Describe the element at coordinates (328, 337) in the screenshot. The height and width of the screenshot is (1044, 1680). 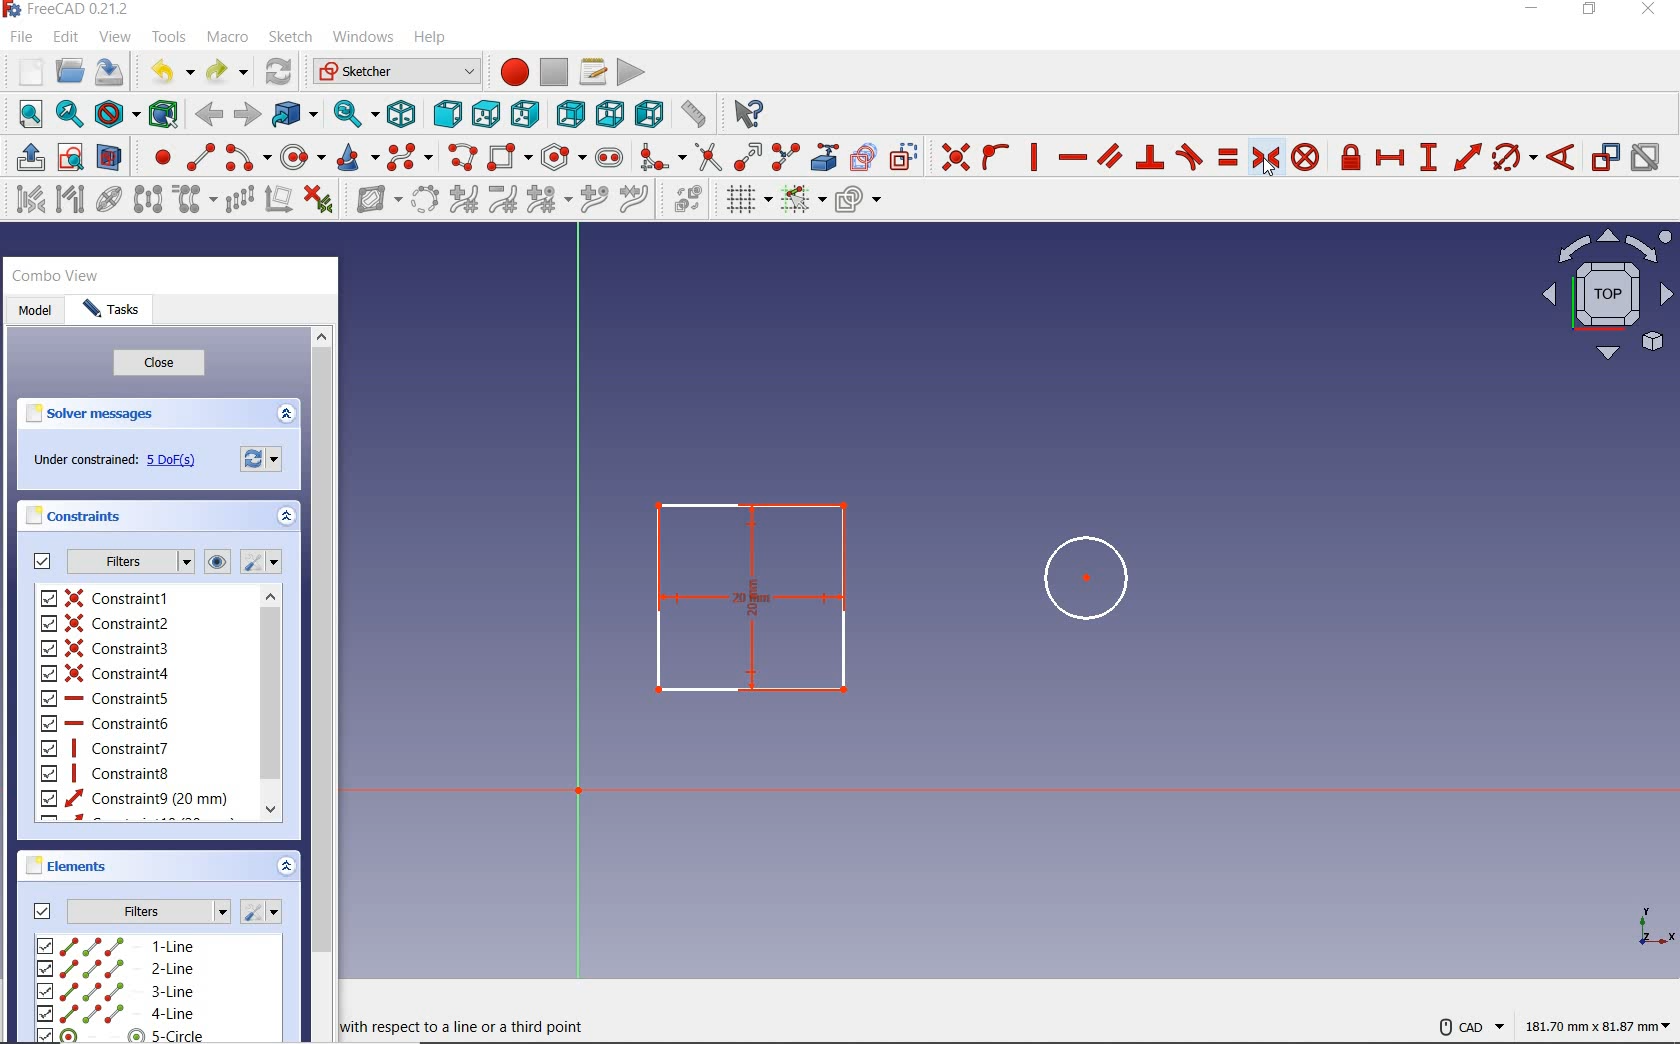
I see `Scroll up` at that location.